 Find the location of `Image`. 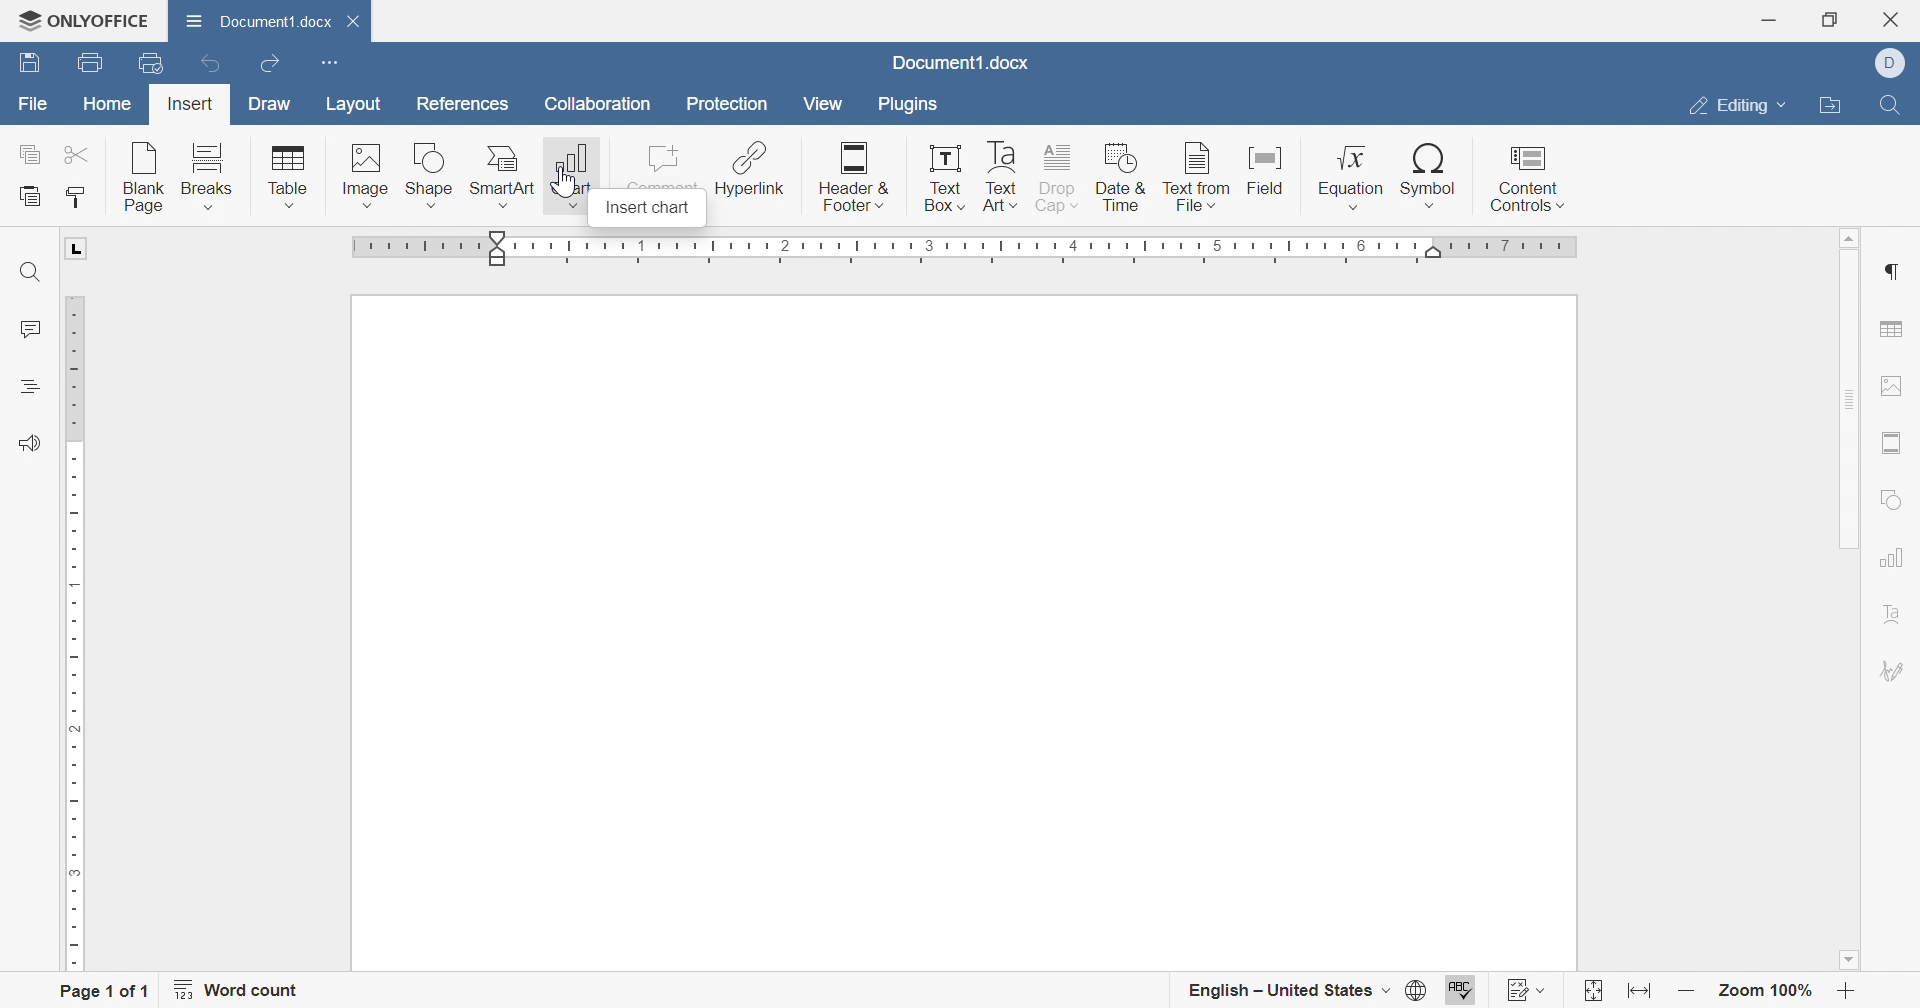

Image is located at coordinates (366, 172).